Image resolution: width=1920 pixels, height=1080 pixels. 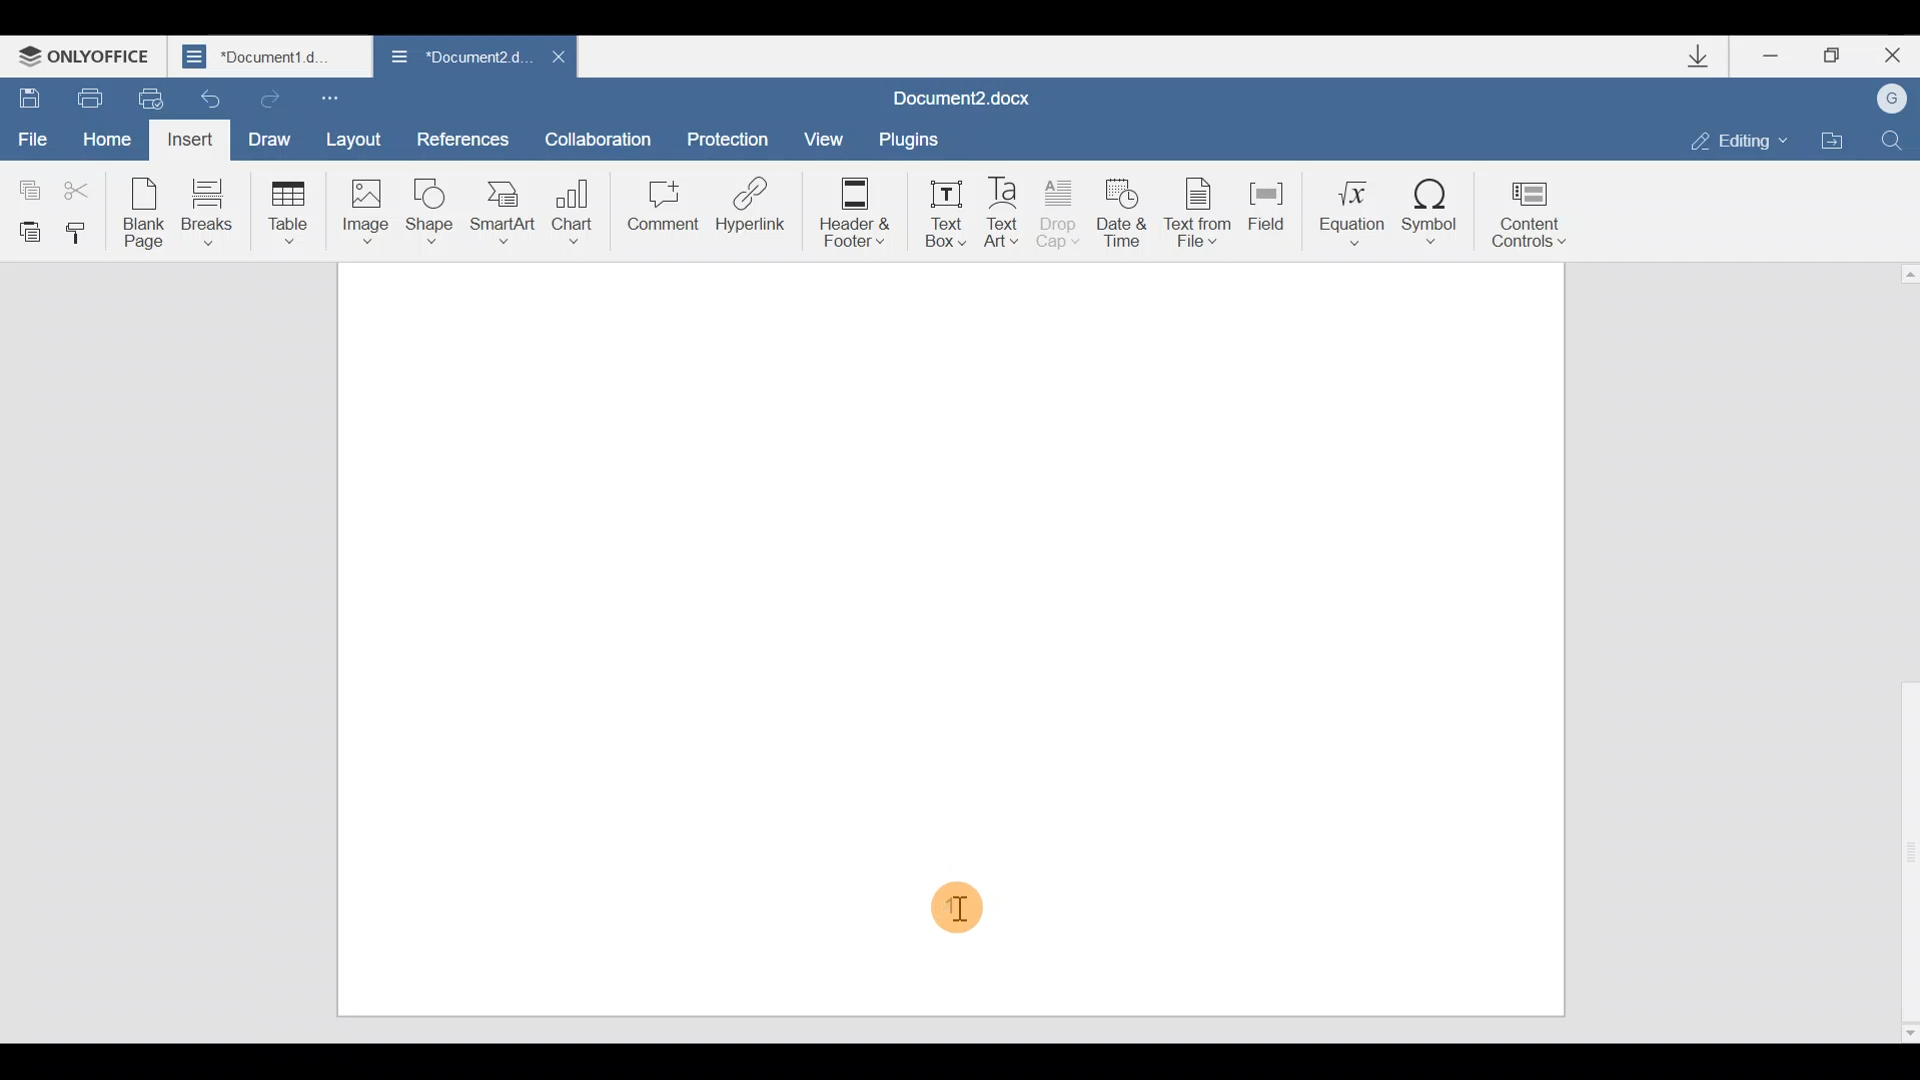 What do you see at coordinates (146, 211) in the screenshot?
I see `Blank page` at bounding box center [146, 211].